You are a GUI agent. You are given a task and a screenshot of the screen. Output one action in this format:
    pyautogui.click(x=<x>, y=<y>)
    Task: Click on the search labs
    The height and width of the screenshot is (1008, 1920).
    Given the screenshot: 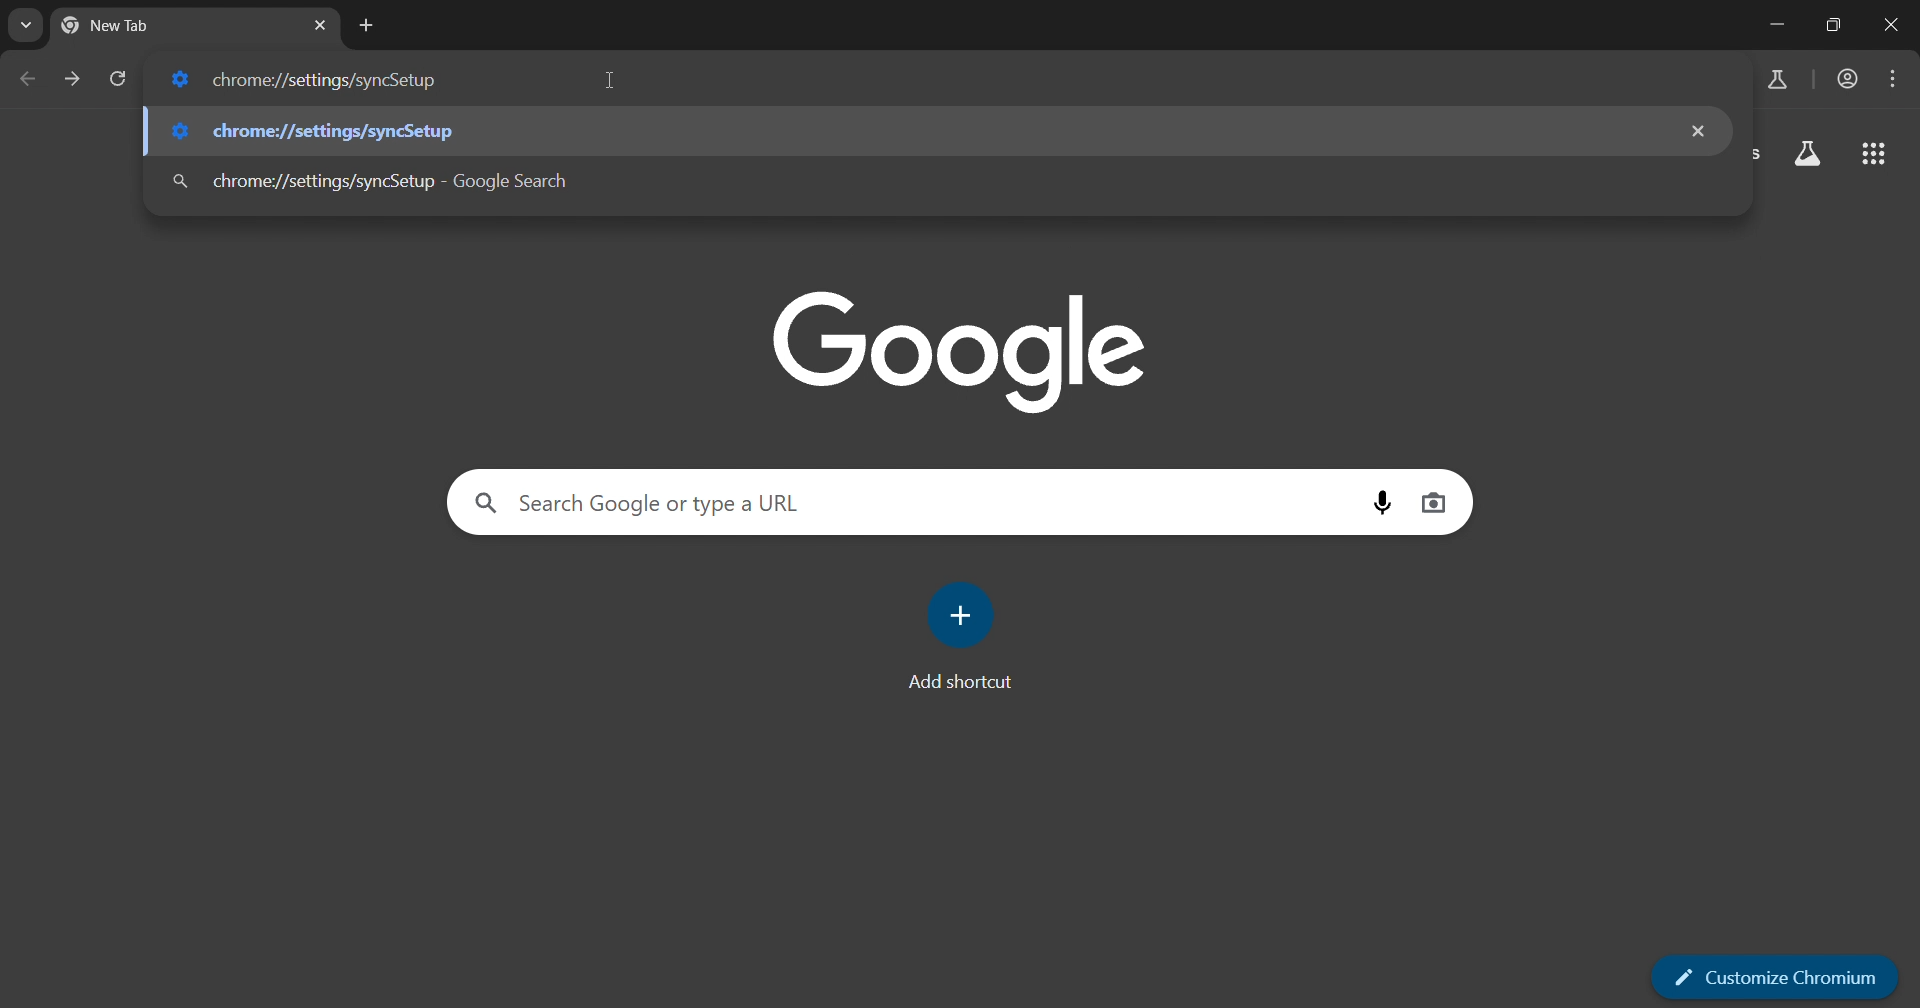 What is the action you would take?
    pyautogui.click(x=1805, y=153)
    